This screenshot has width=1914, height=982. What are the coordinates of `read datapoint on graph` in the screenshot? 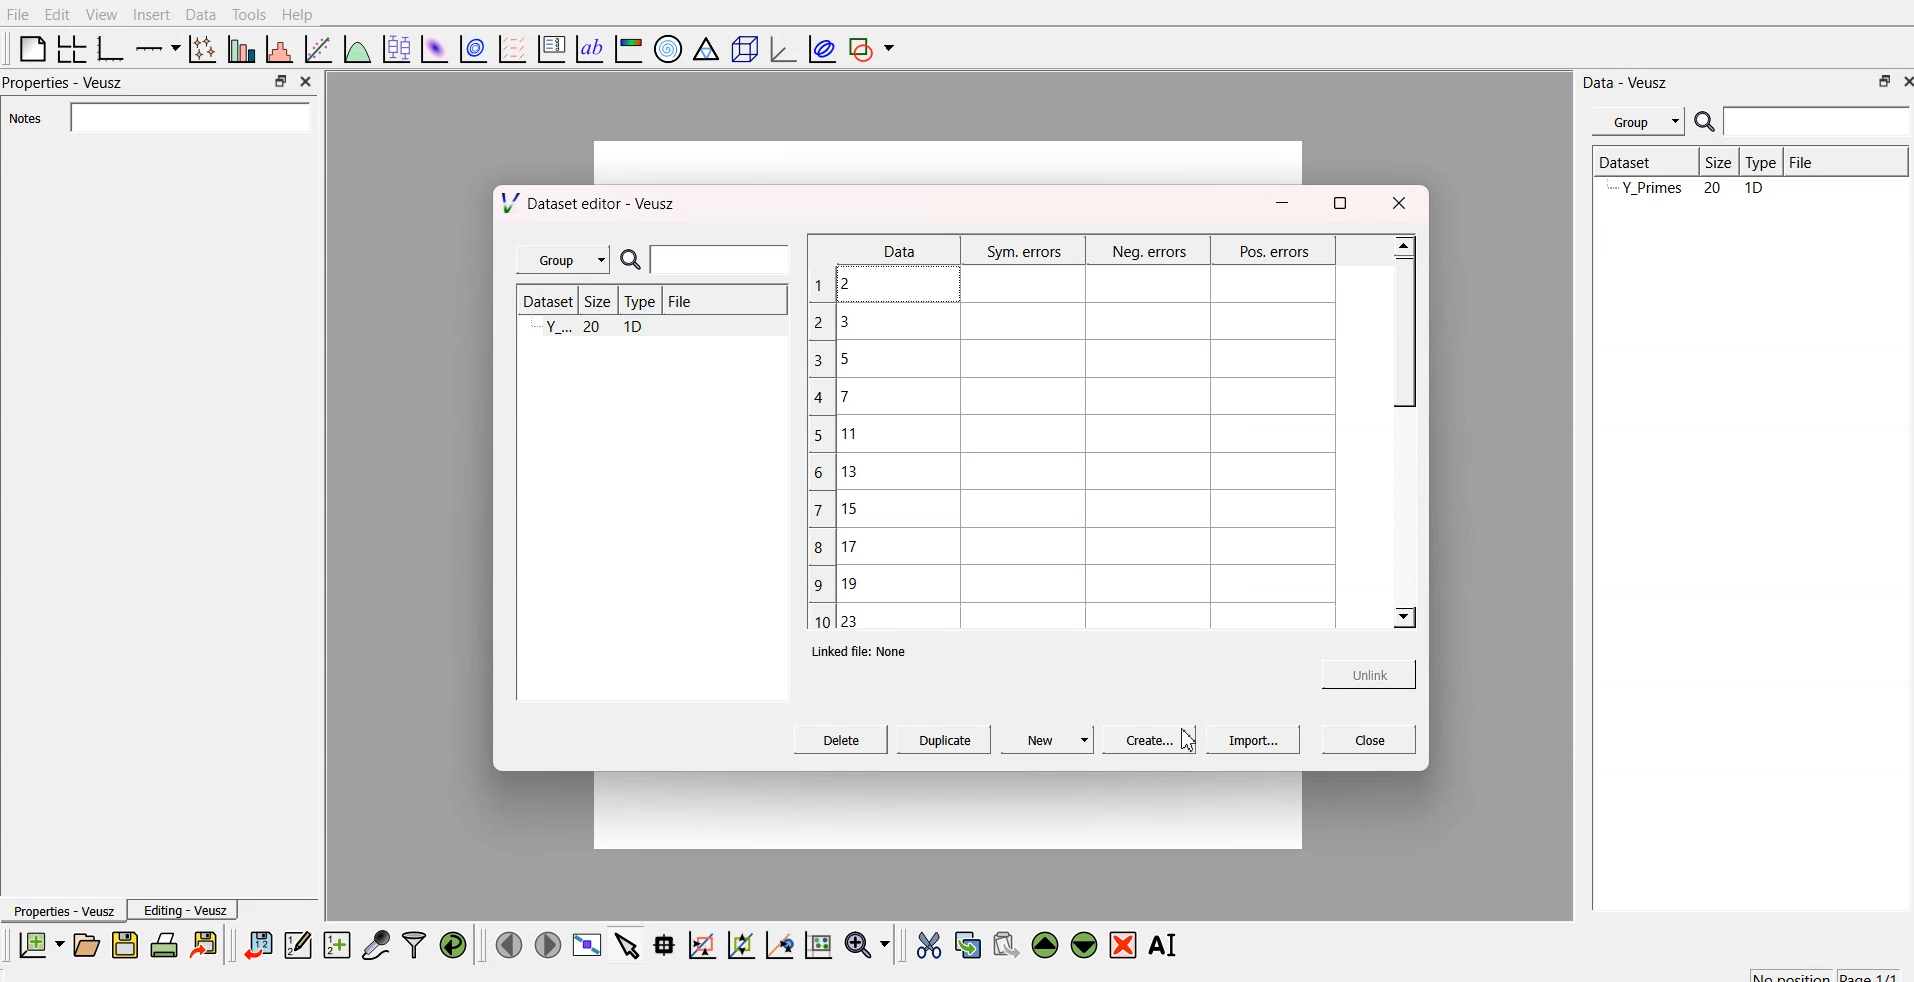 It's located at (662, 945).